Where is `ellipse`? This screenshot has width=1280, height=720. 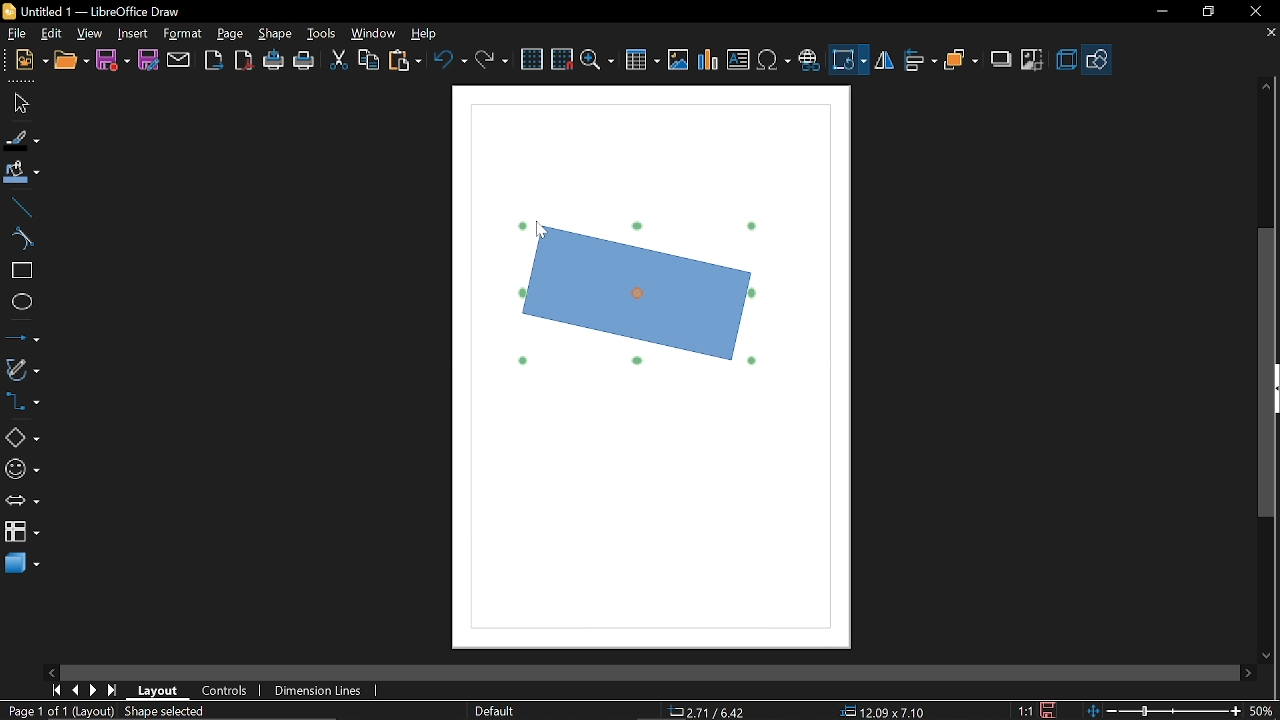
ellipse is located at coordinates (21, 304).